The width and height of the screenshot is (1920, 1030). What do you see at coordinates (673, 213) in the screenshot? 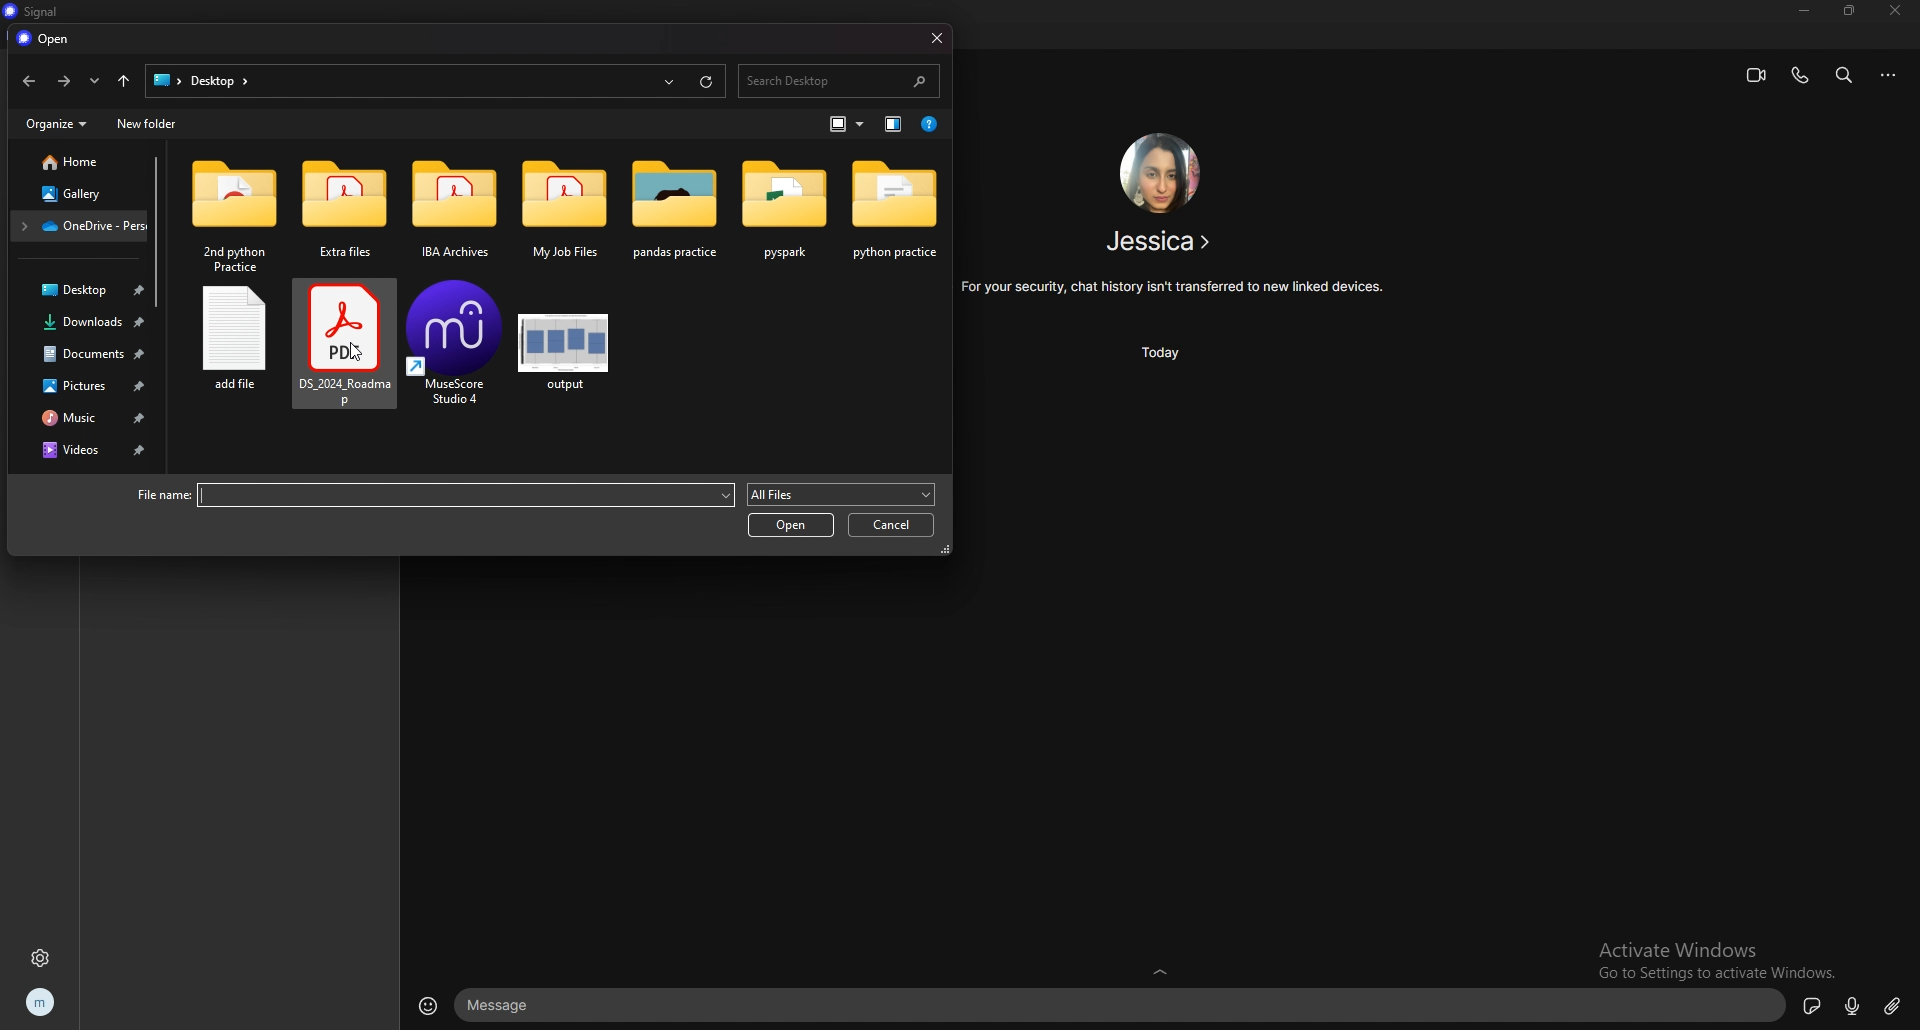
I see `folder` at bounding box center [673, 213].